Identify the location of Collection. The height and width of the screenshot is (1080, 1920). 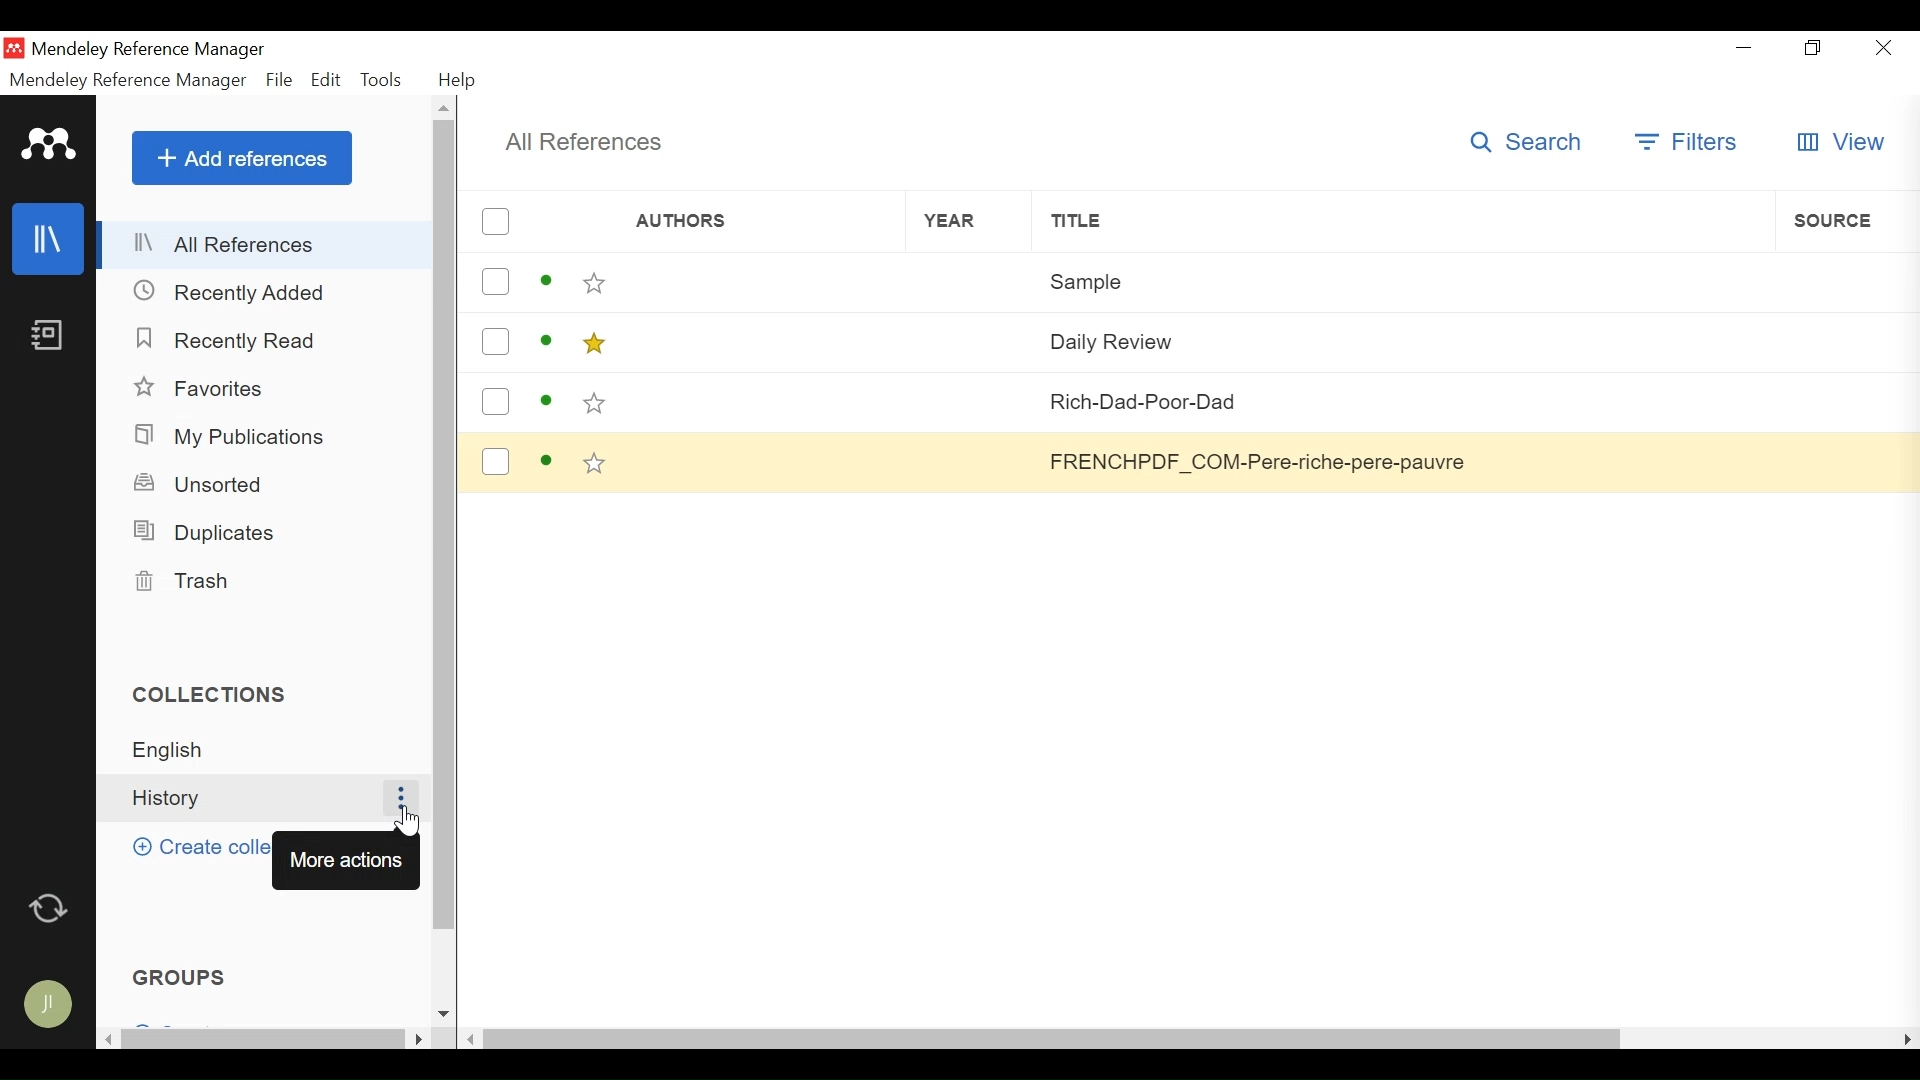
(248, 798).